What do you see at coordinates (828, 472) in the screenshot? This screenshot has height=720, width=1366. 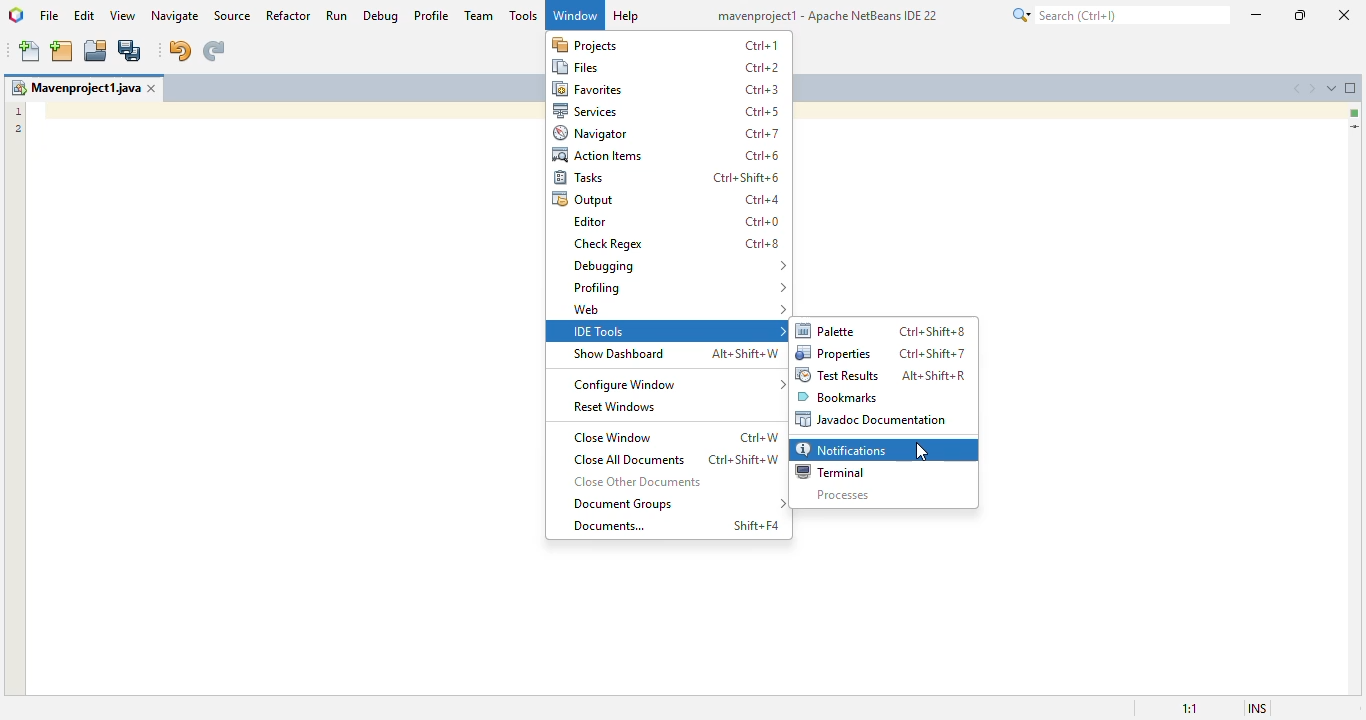 I see `terminal` at bounding box center [828, 472].